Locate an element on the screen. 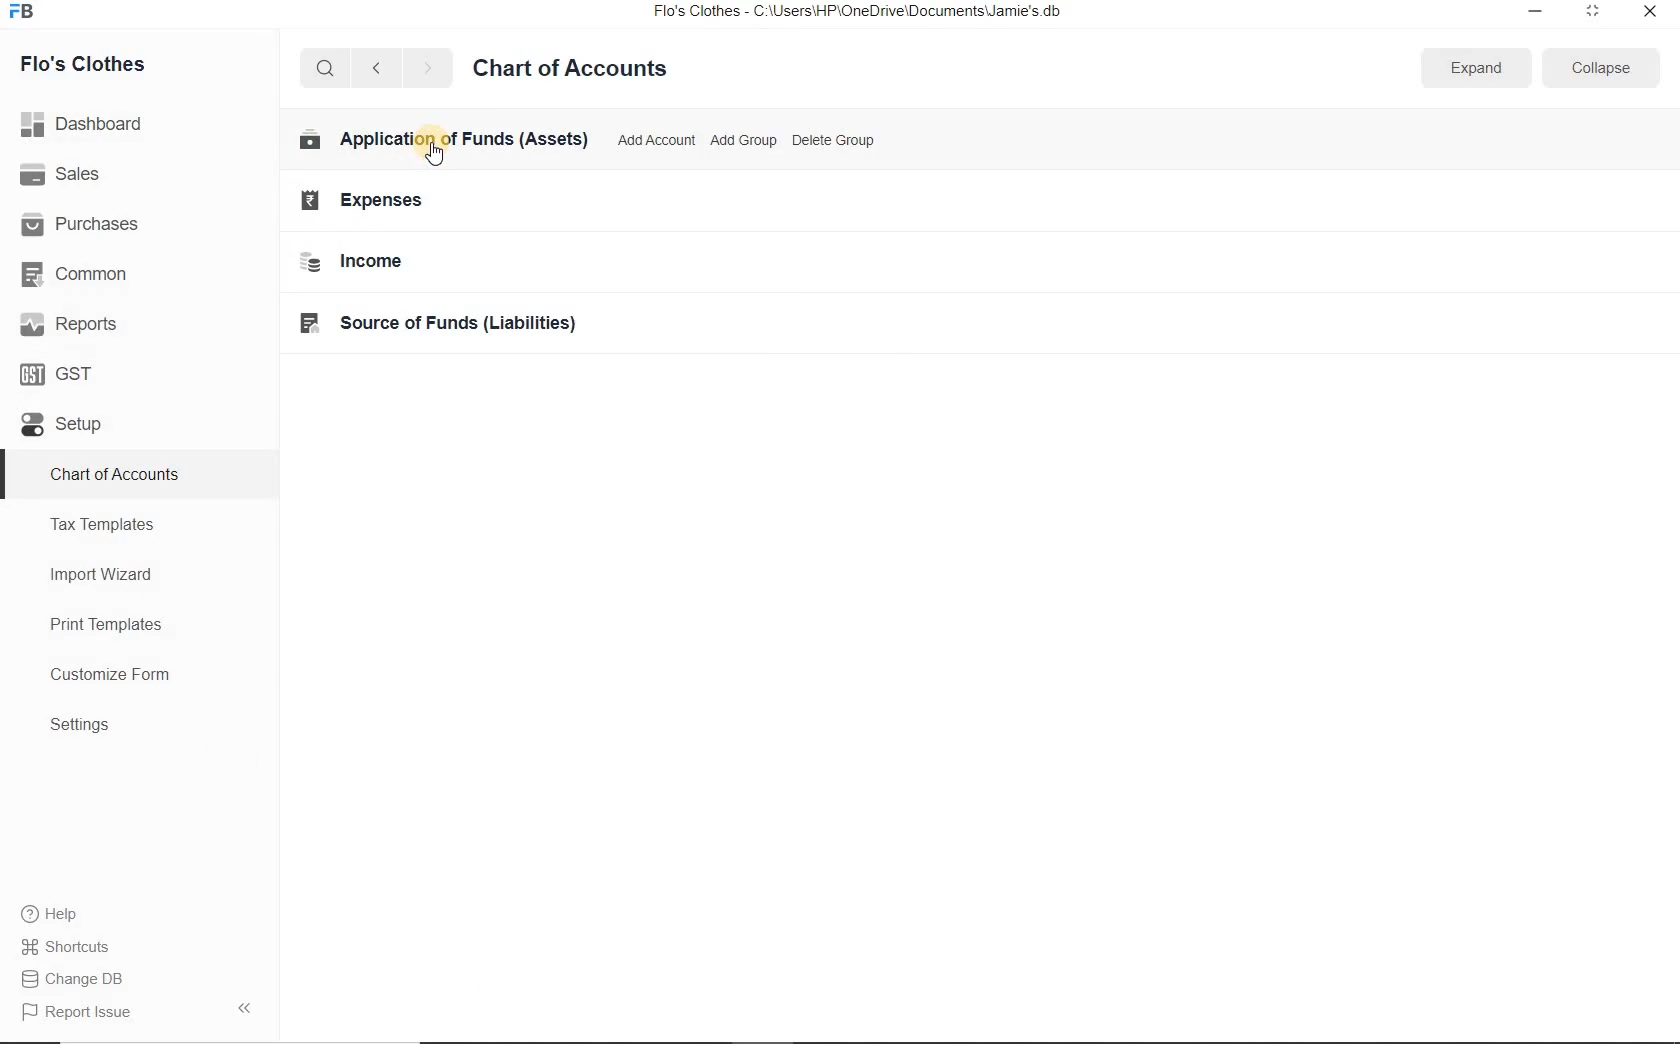  back is located at coordinates (376, 67).